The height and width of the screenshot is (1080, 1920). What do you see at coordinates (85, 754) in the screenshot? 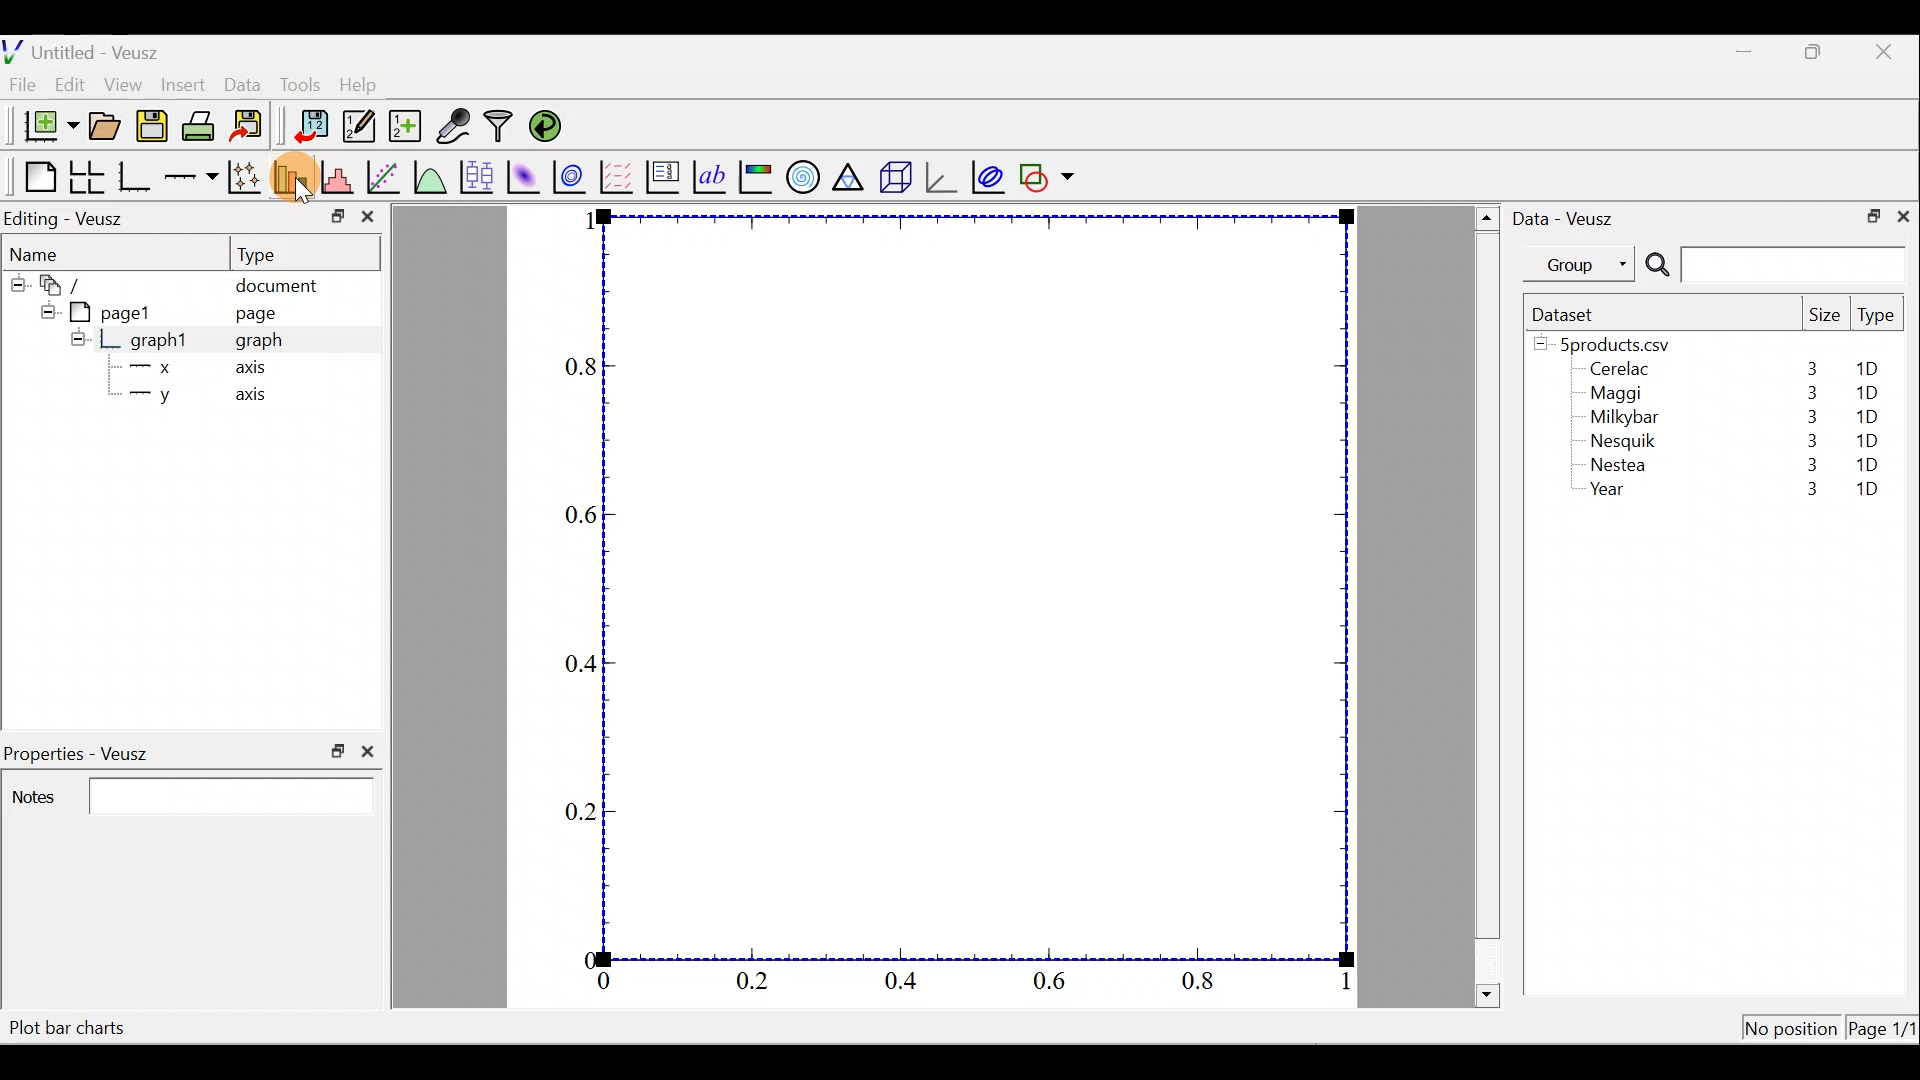
I see `Properties - Veusz` at bounding box center [85, 754].